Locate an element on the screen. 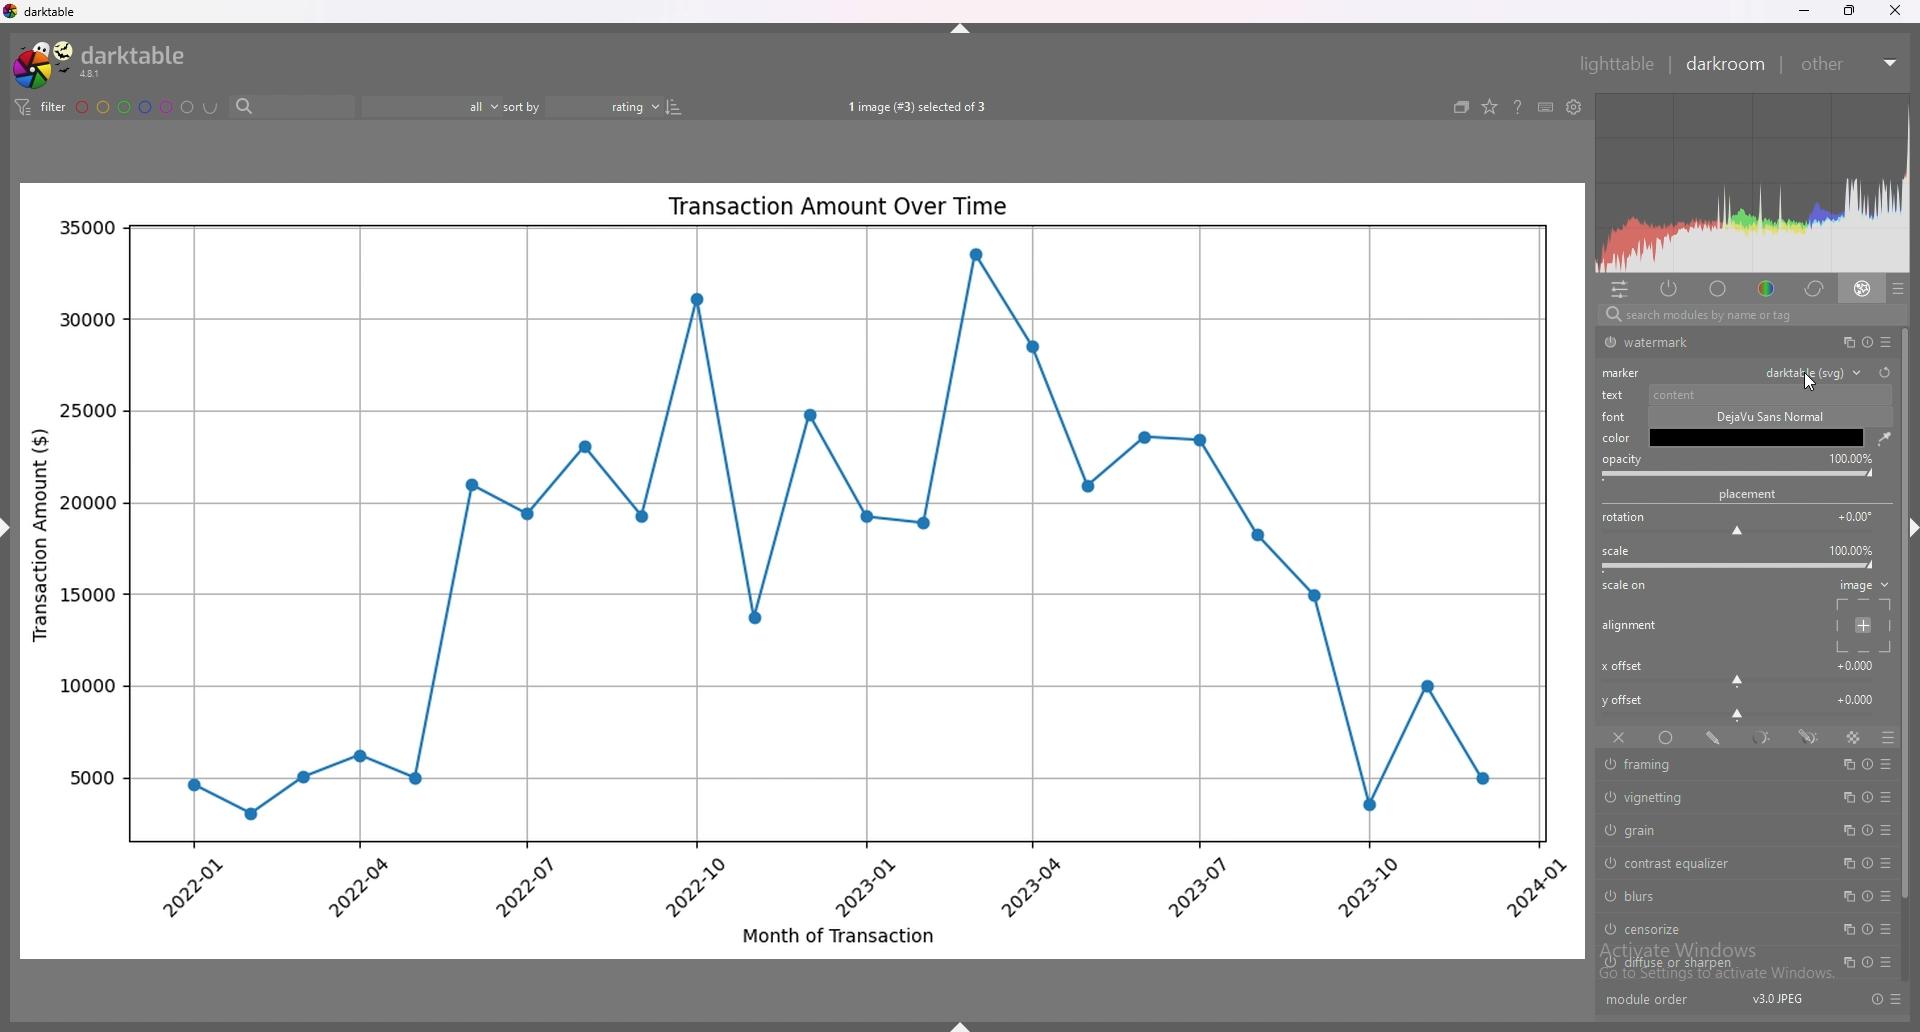 This screenshot has width=1920, height=1032. content is located at coordinates (1767, 394).